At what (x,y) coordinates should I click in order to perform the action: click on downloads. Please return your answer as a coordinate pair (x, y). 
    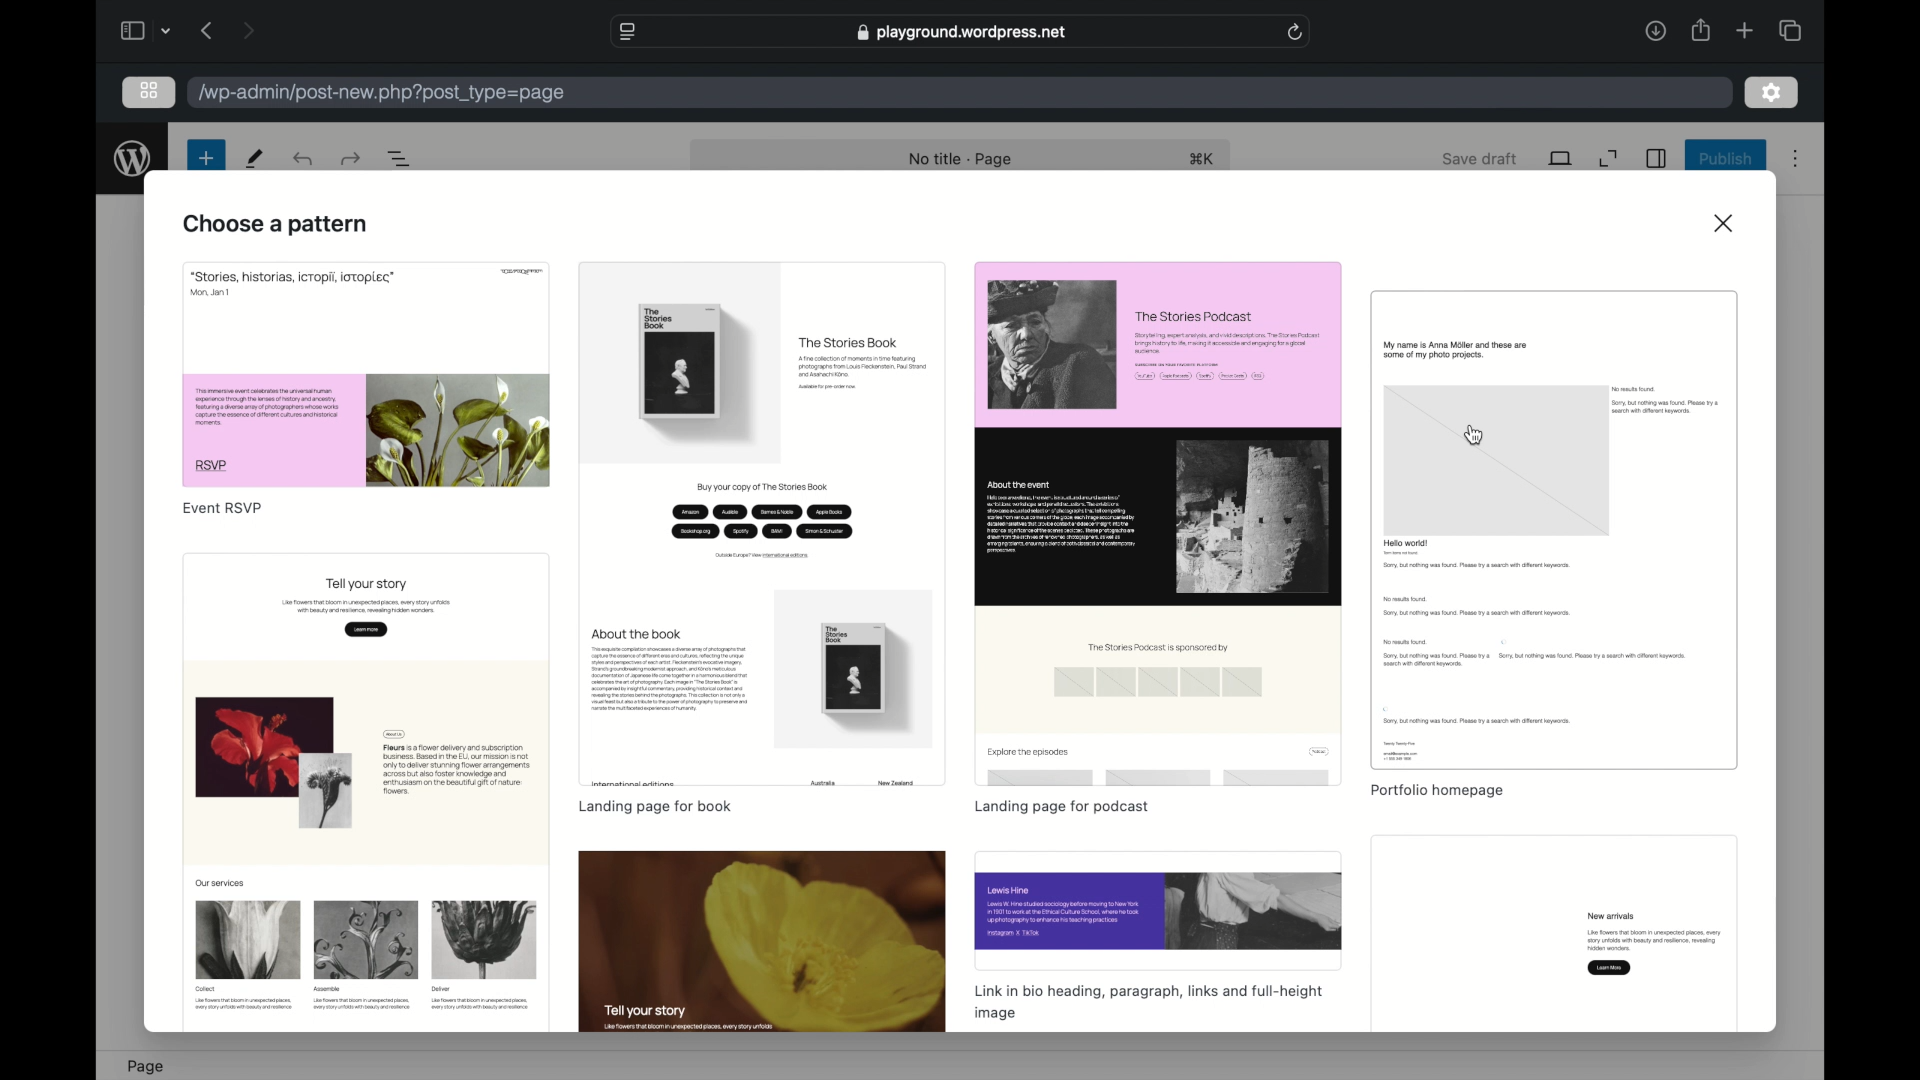
    Looking at the image, I should click on (1655, 30).